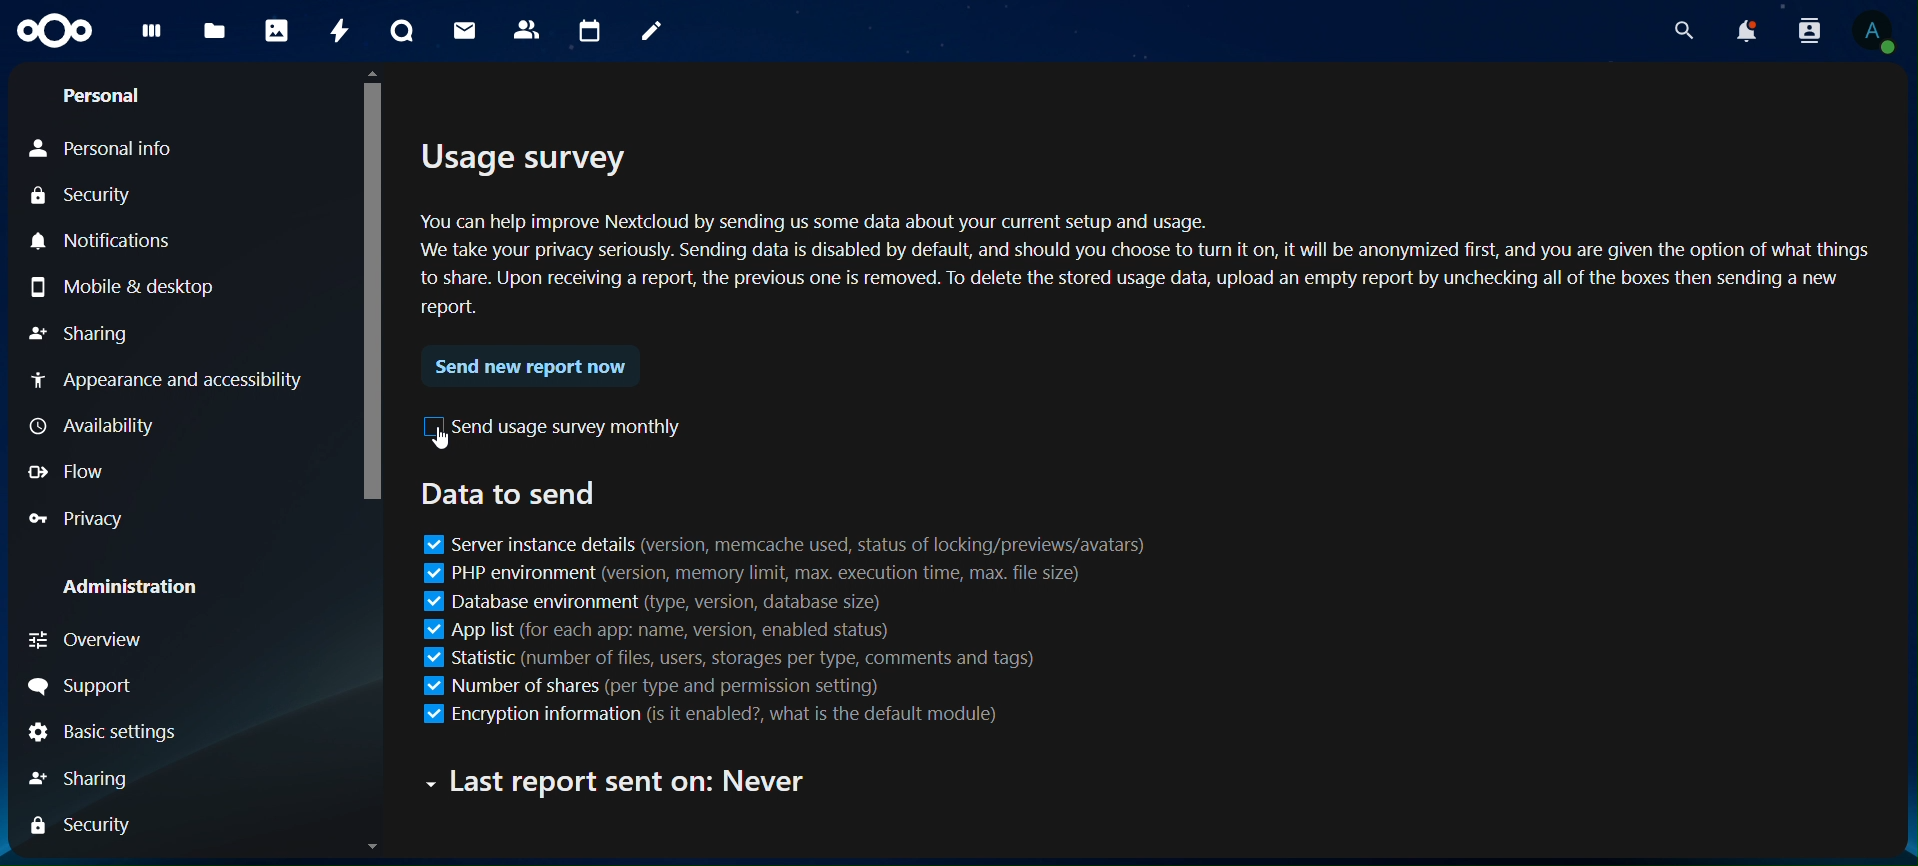 This screenshot has width=1918, height=866. I want to click on number of shares, so click(657, 688).